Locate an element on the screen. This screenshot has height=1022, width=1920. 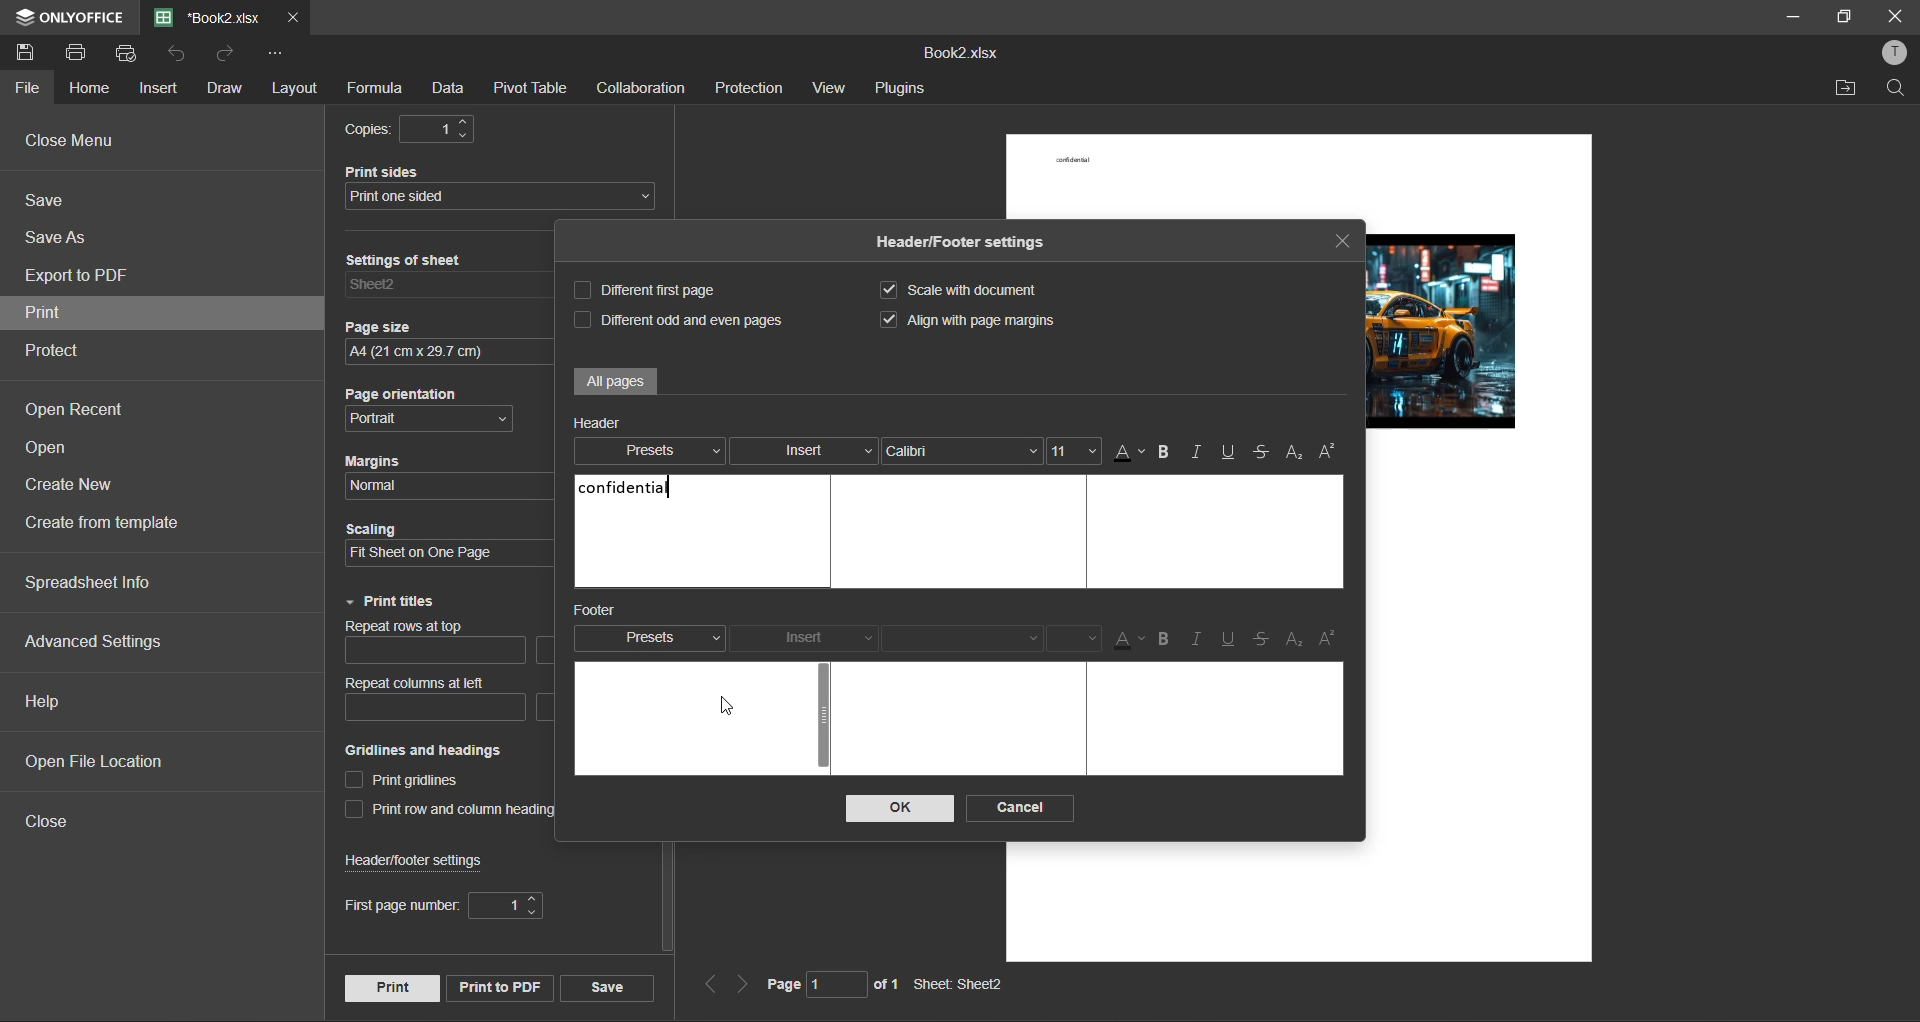
plugins is located at coordinates (904, 89).